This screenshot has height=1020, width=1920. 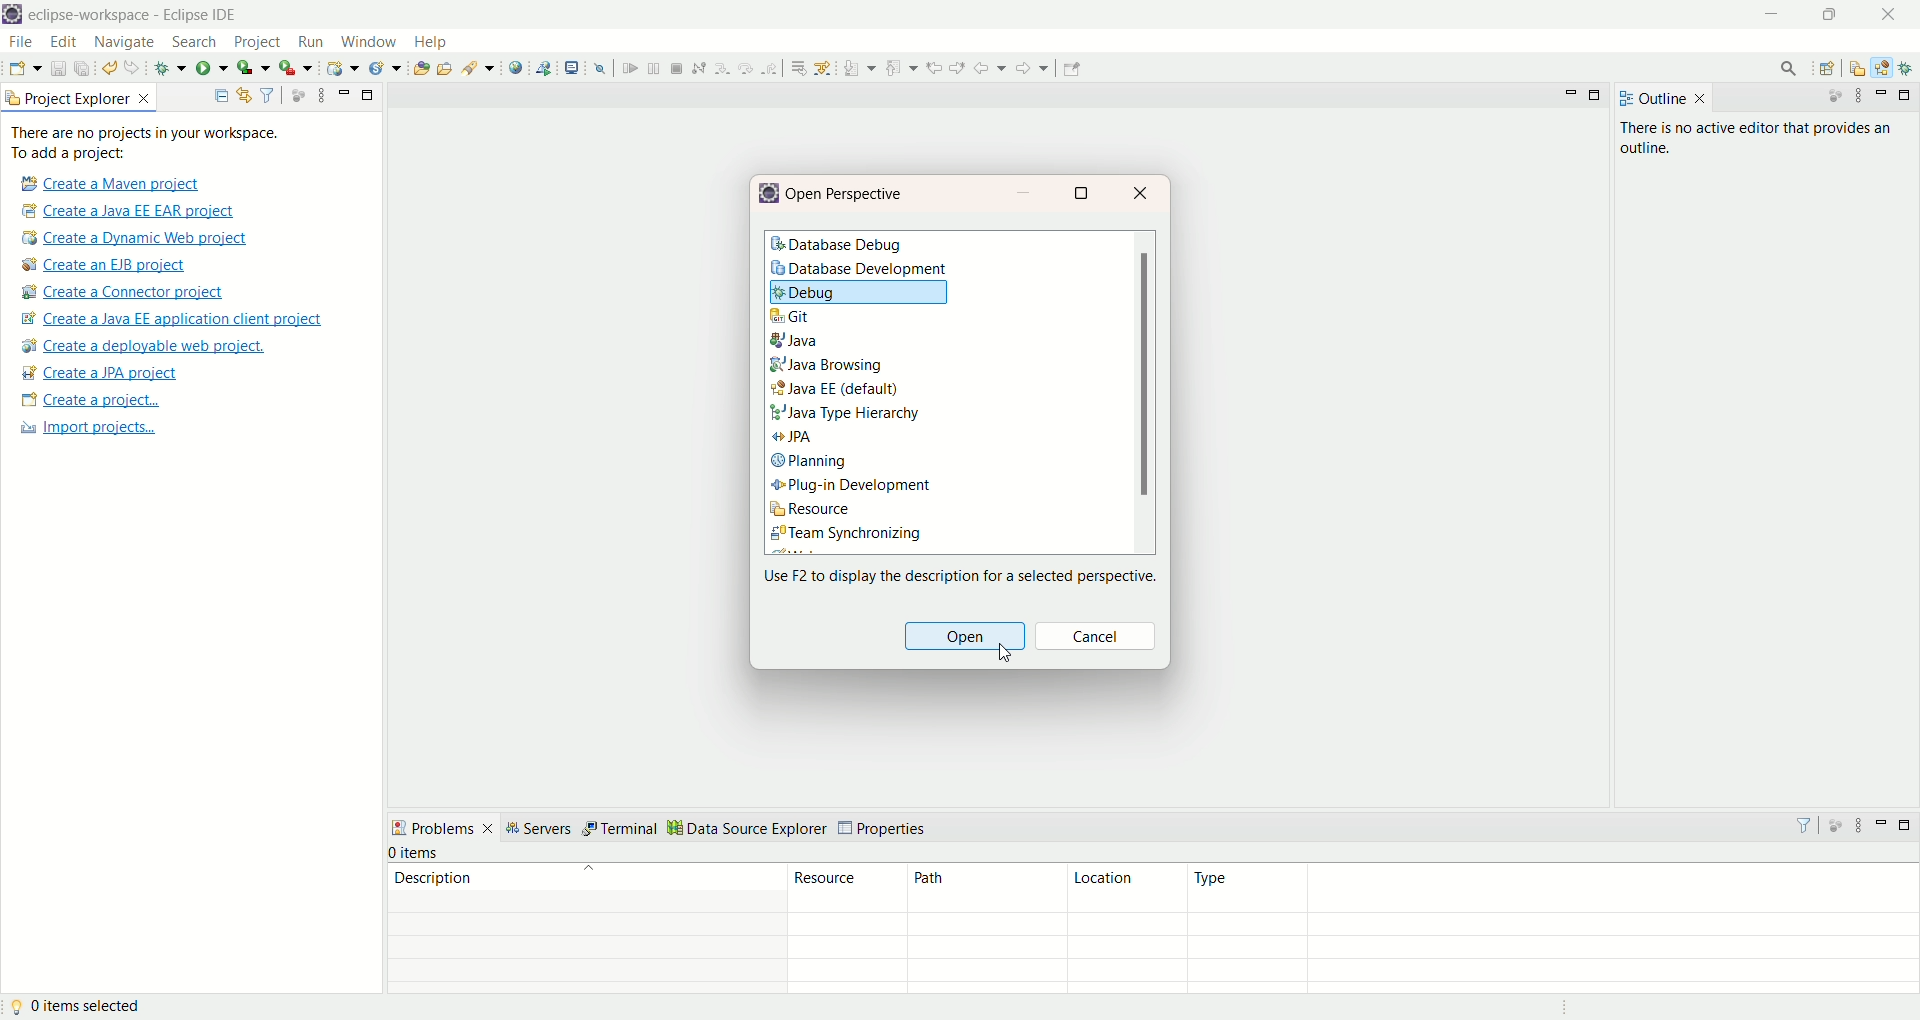 I want to click on Java EE, so click(x=838, y=388).